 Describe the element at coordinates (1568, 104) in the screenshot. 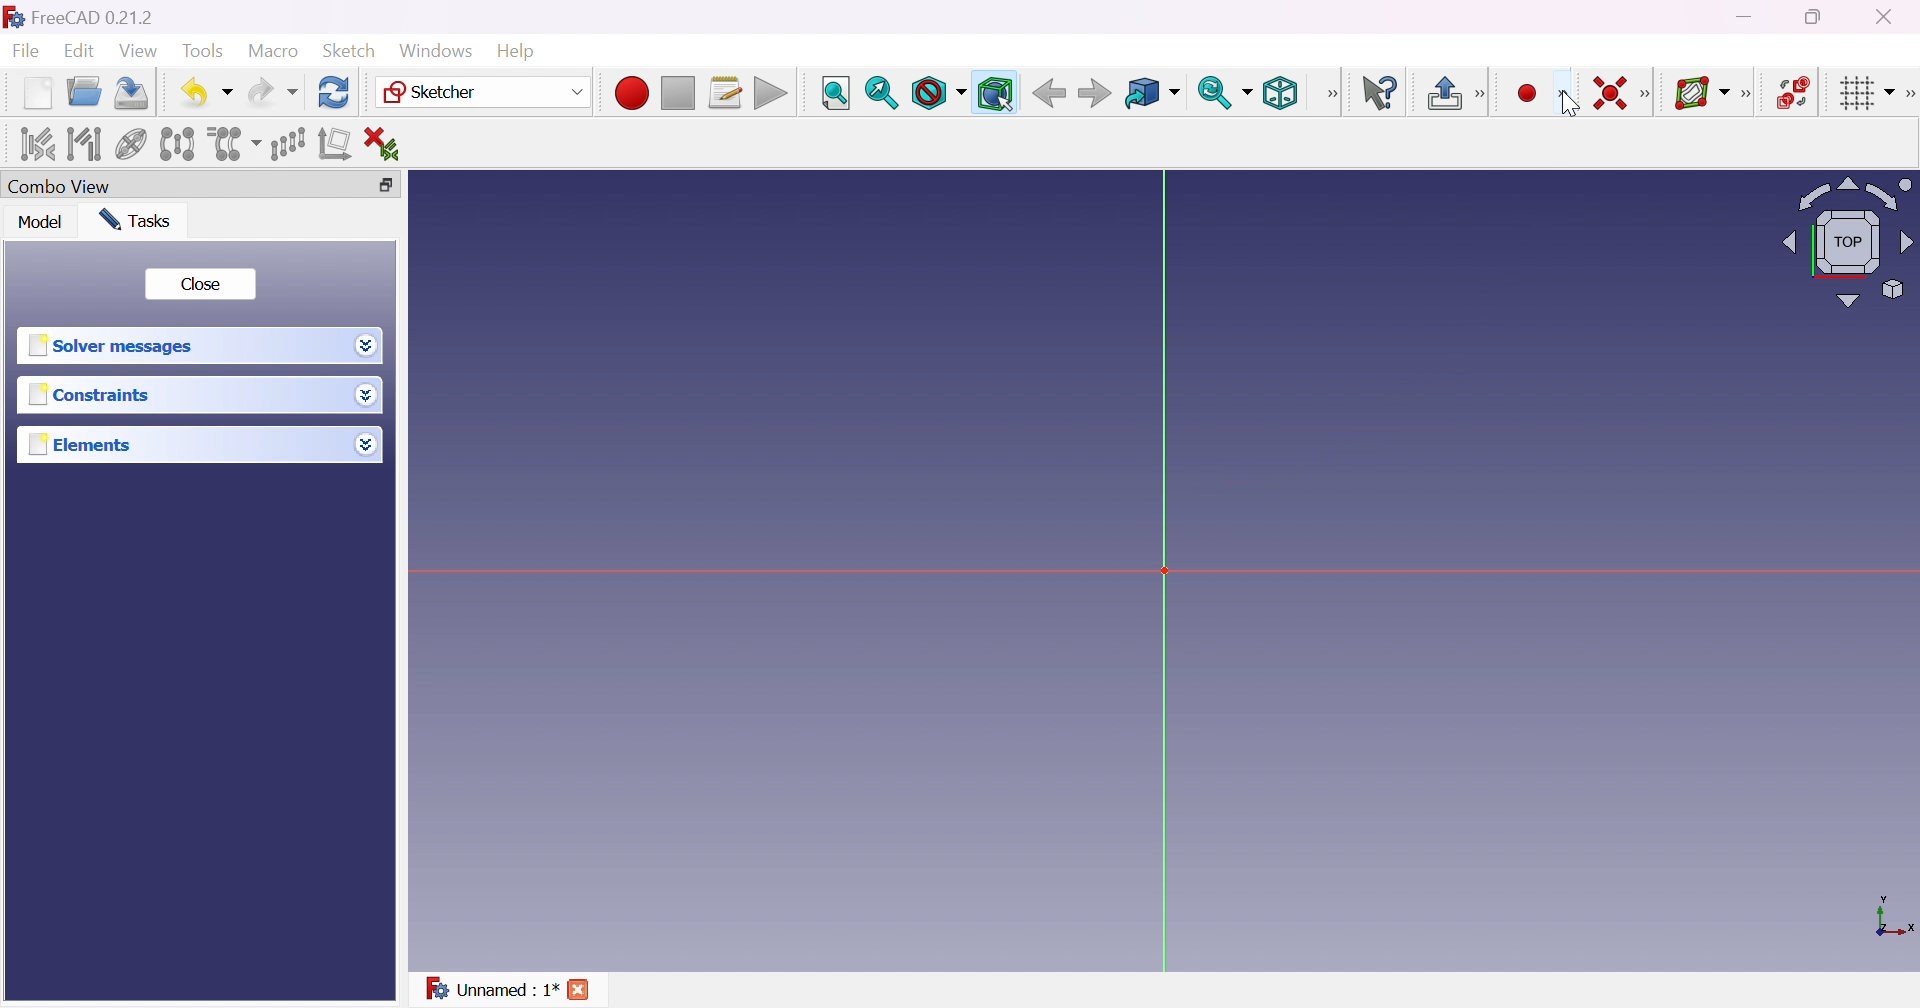

I see `cursor` at that location.